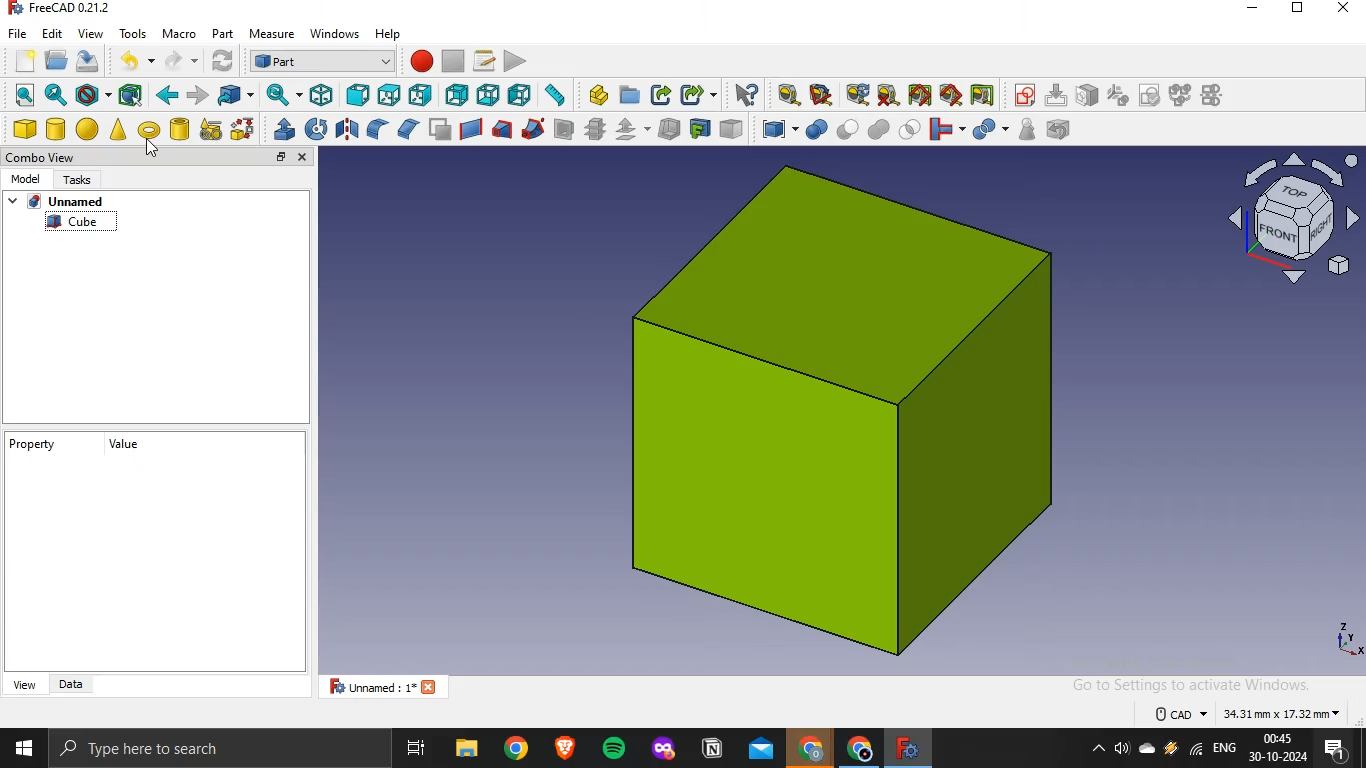  I want to click on make sublink, so click(697, 93).